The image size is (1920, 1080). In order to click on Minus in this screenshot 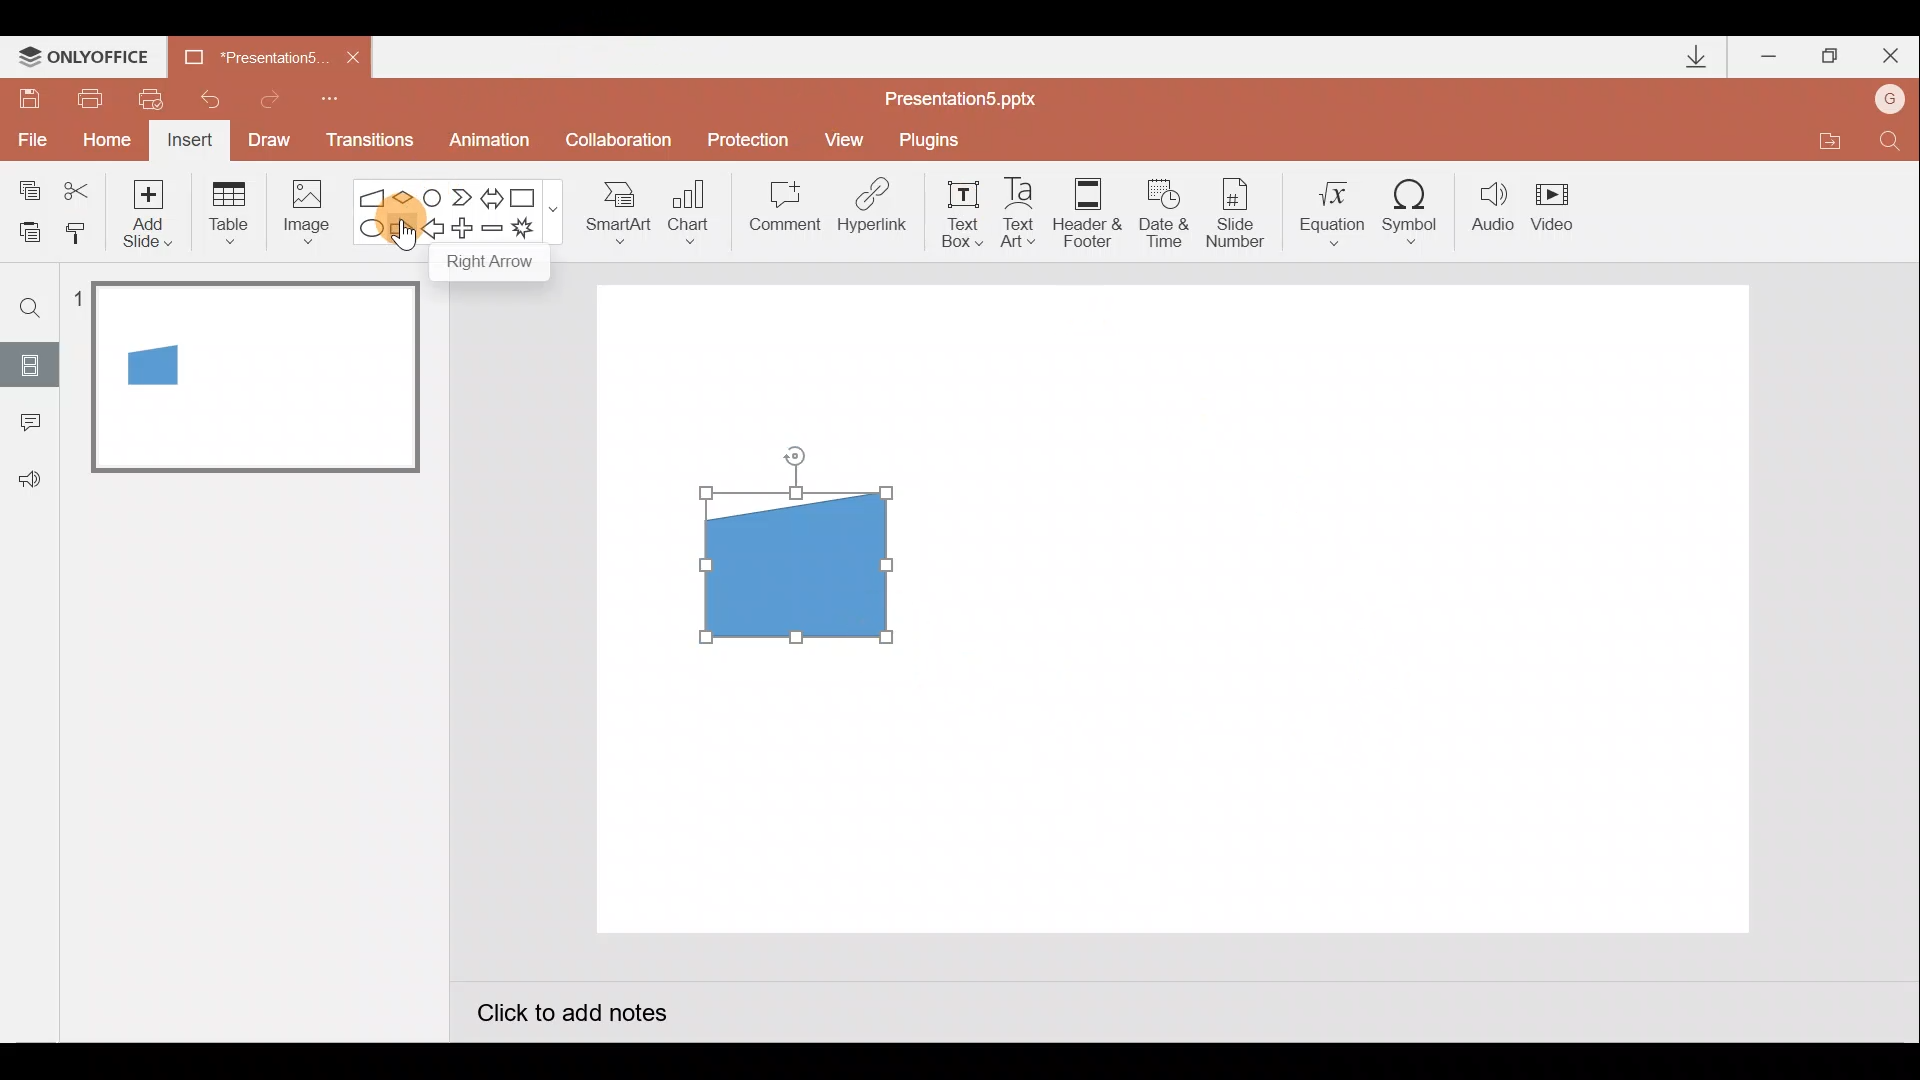, I will do `click(494, 232)`.